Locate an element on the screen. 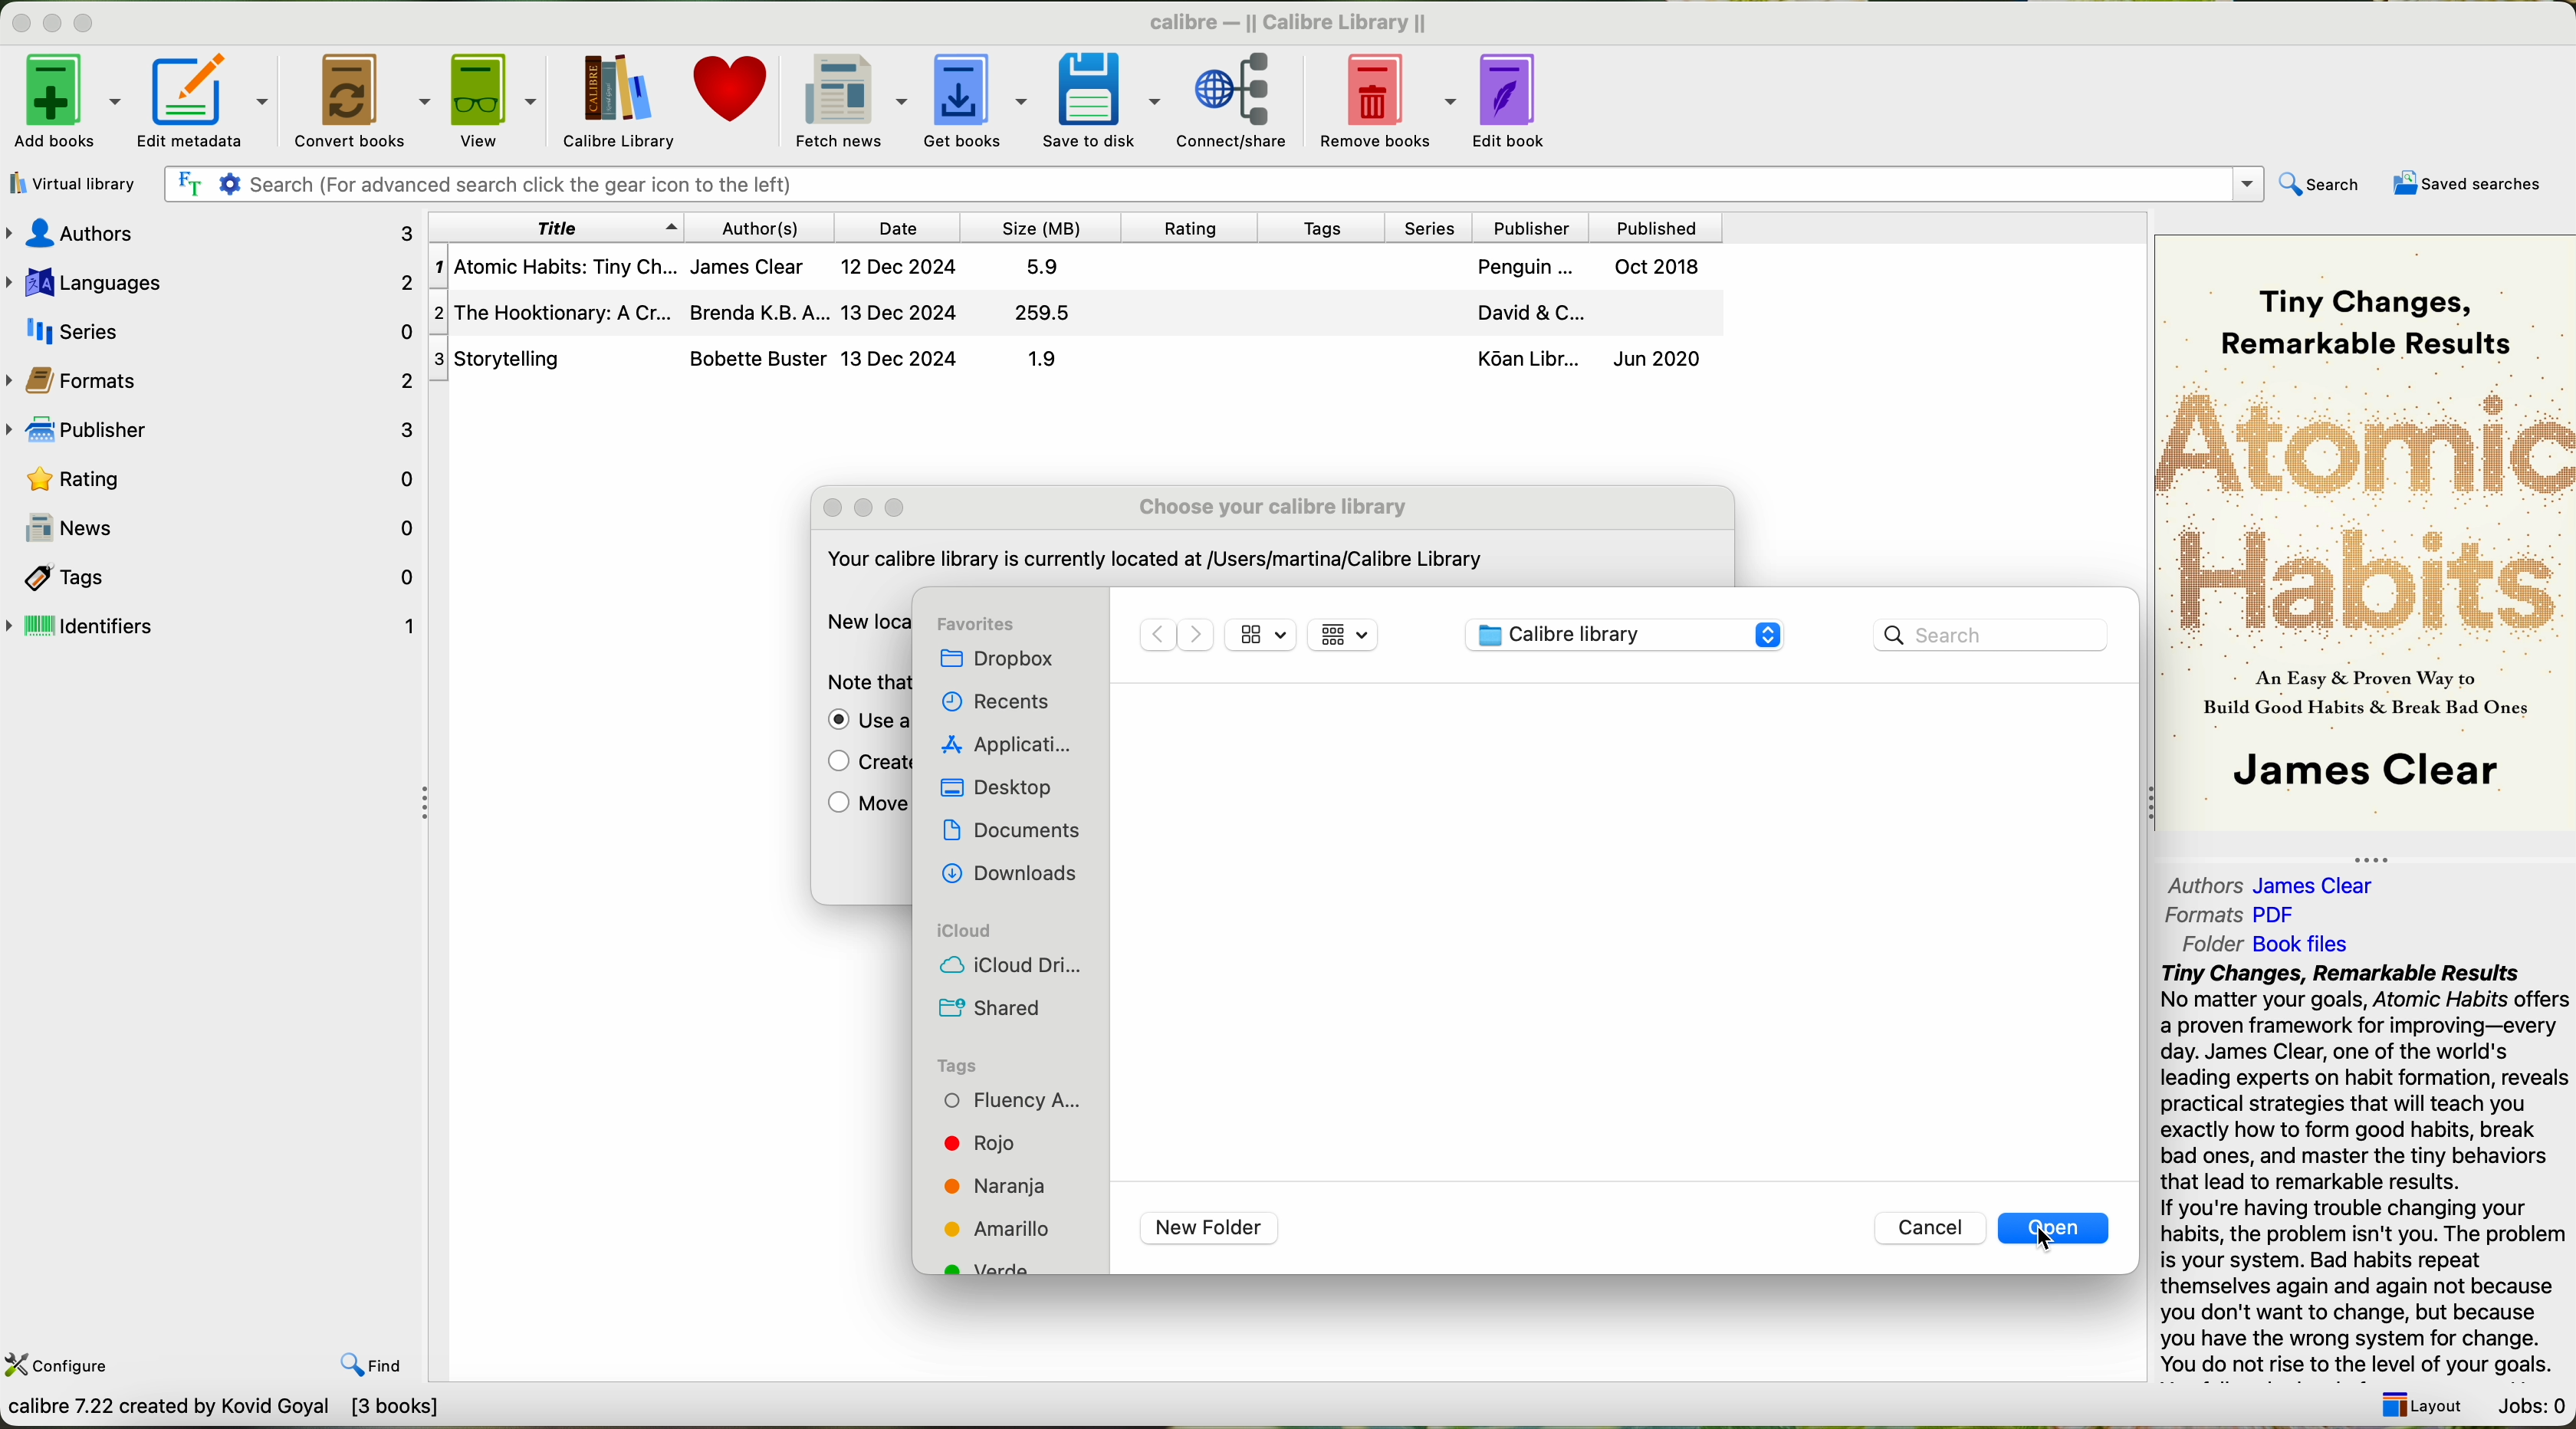 The width and height of the screenshot is (2576, 1429). donate is located at coordinates (729, 94).